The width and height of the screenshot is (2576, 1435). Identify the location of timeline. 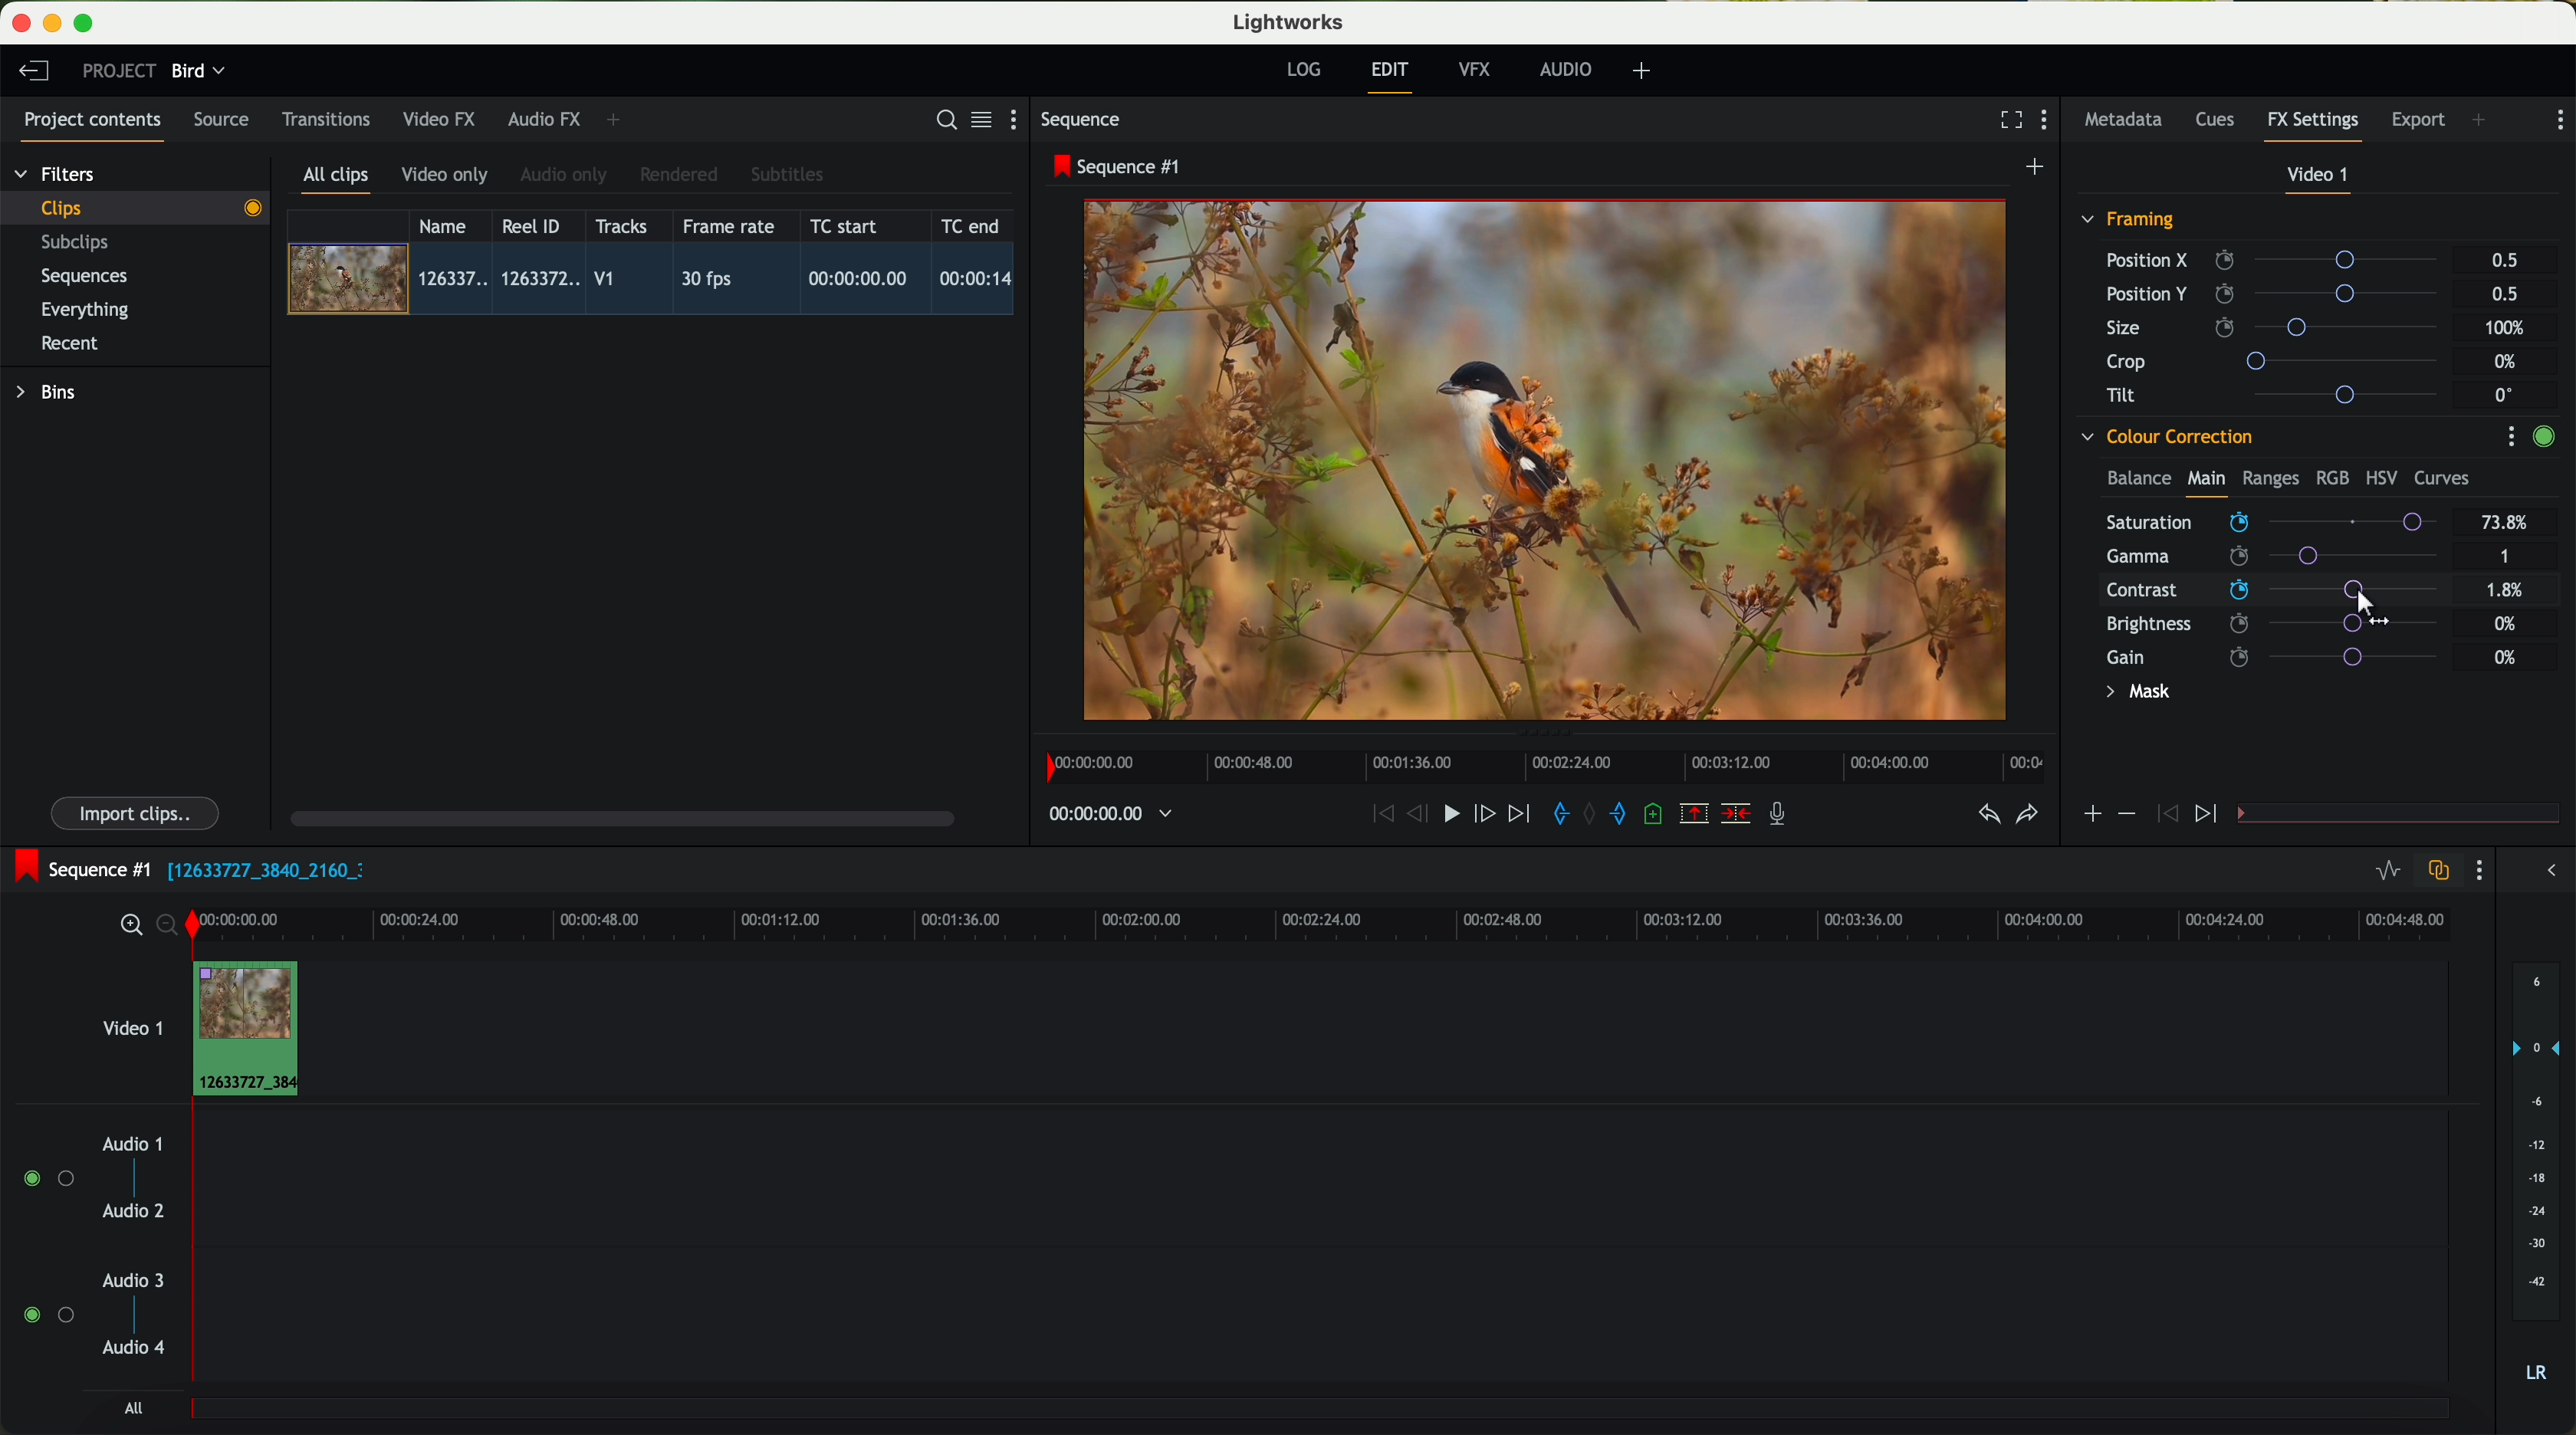
(1539, 761).